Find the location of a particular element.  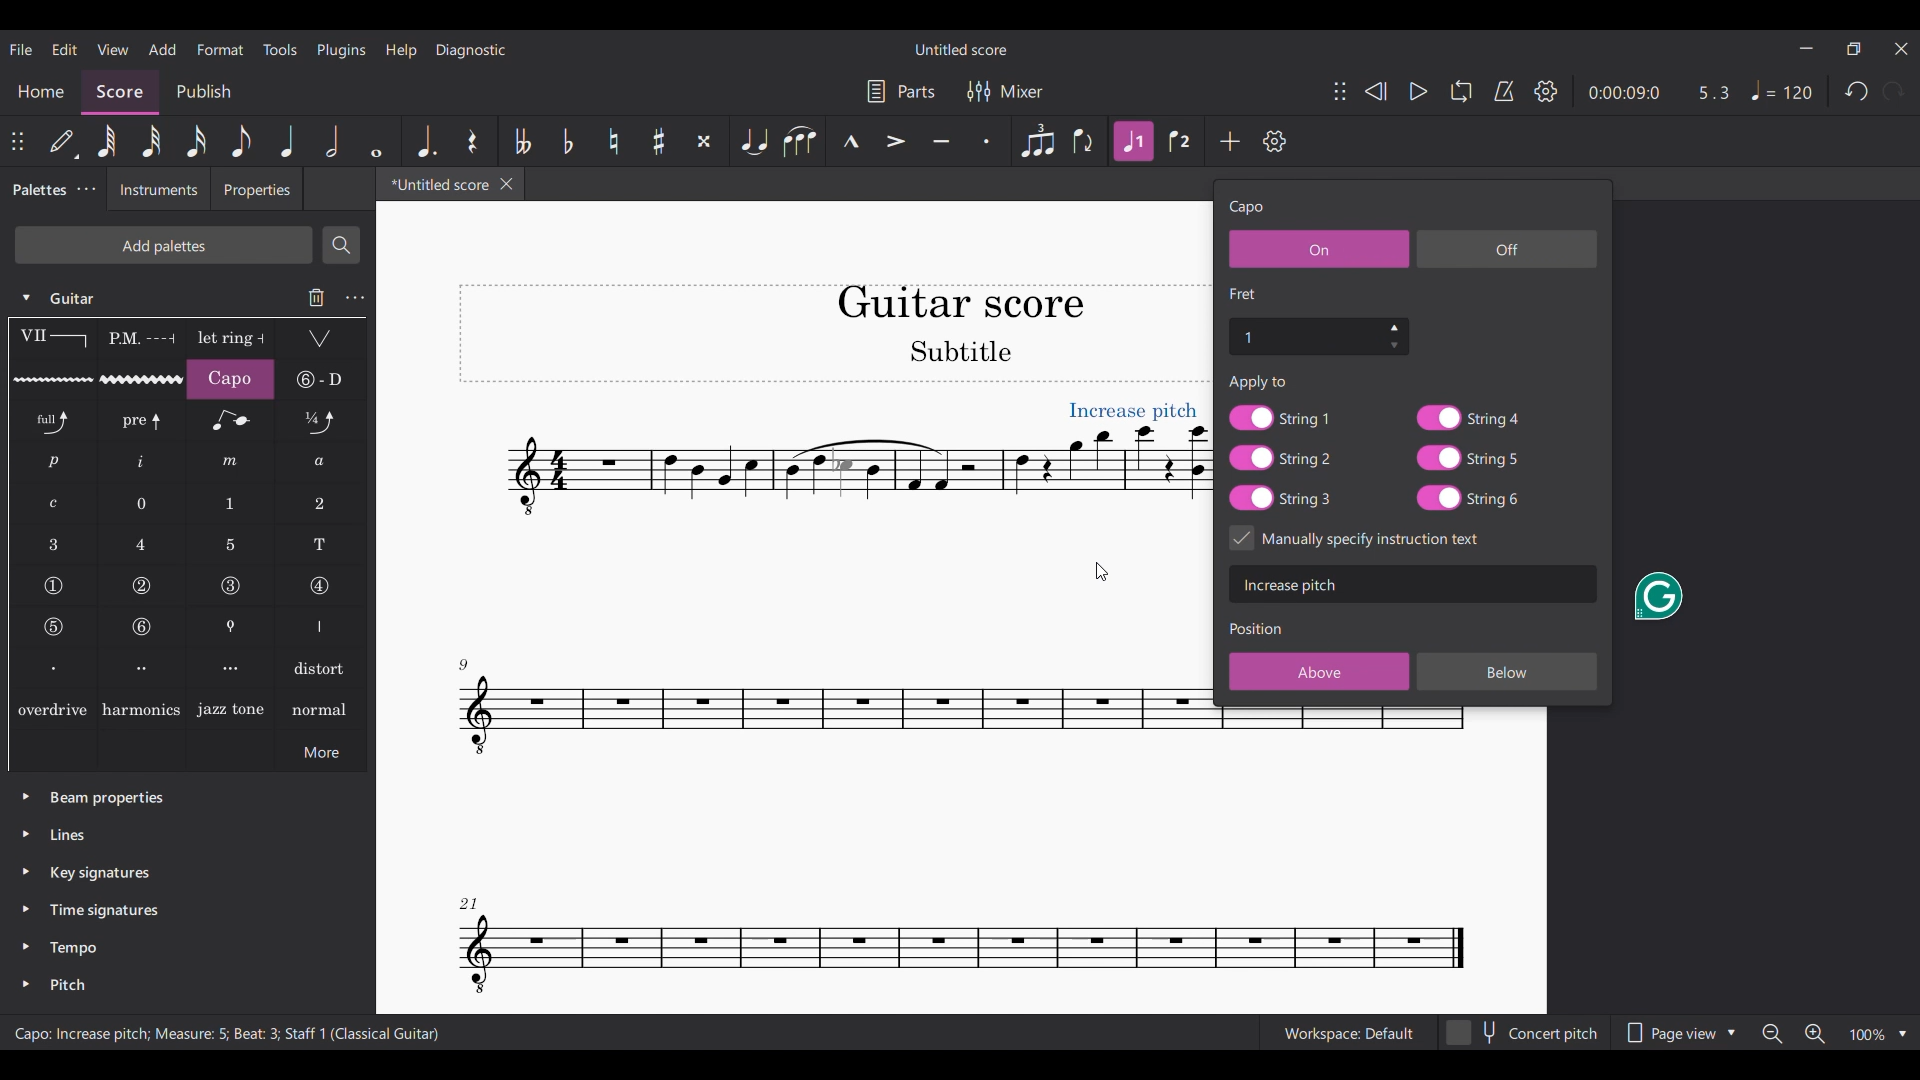

Cursor clicking on score is located at coordinates (1101, 572).